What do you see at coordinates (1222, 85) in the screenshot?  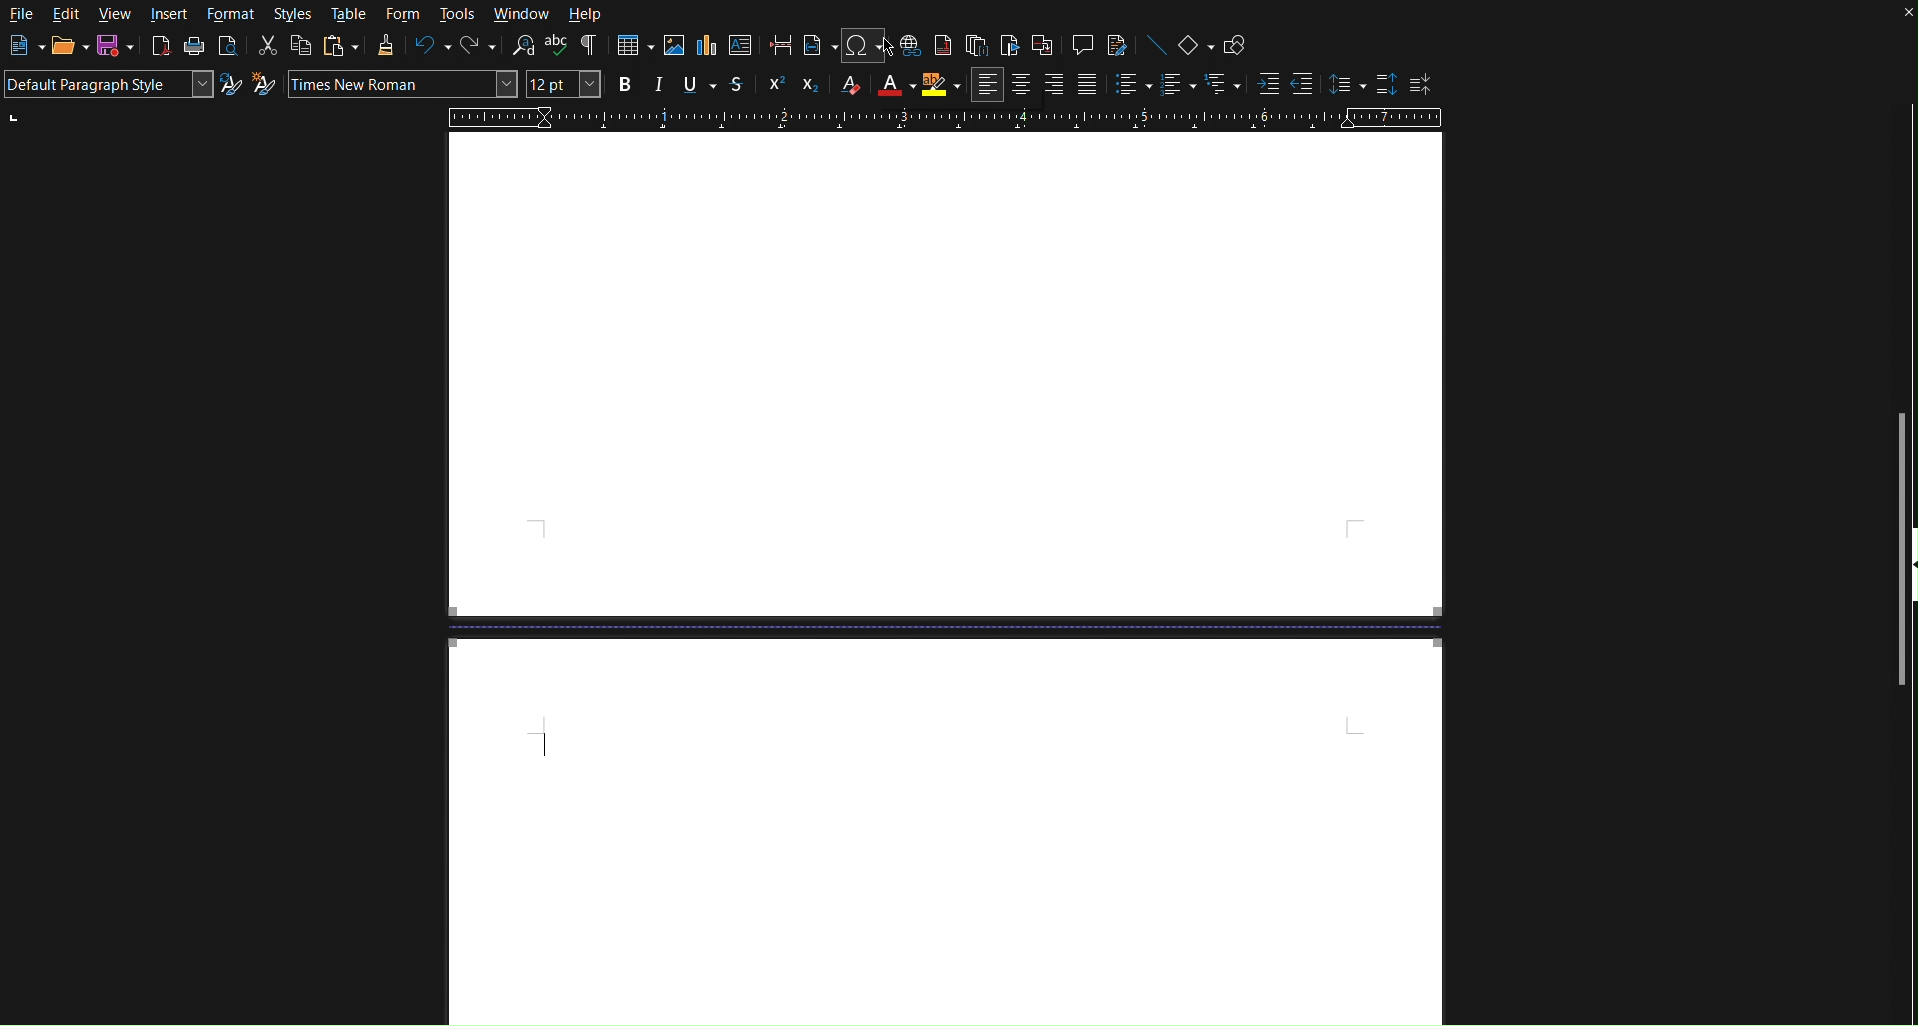 I see `Select outline format` at bounding box center [1222, 85].